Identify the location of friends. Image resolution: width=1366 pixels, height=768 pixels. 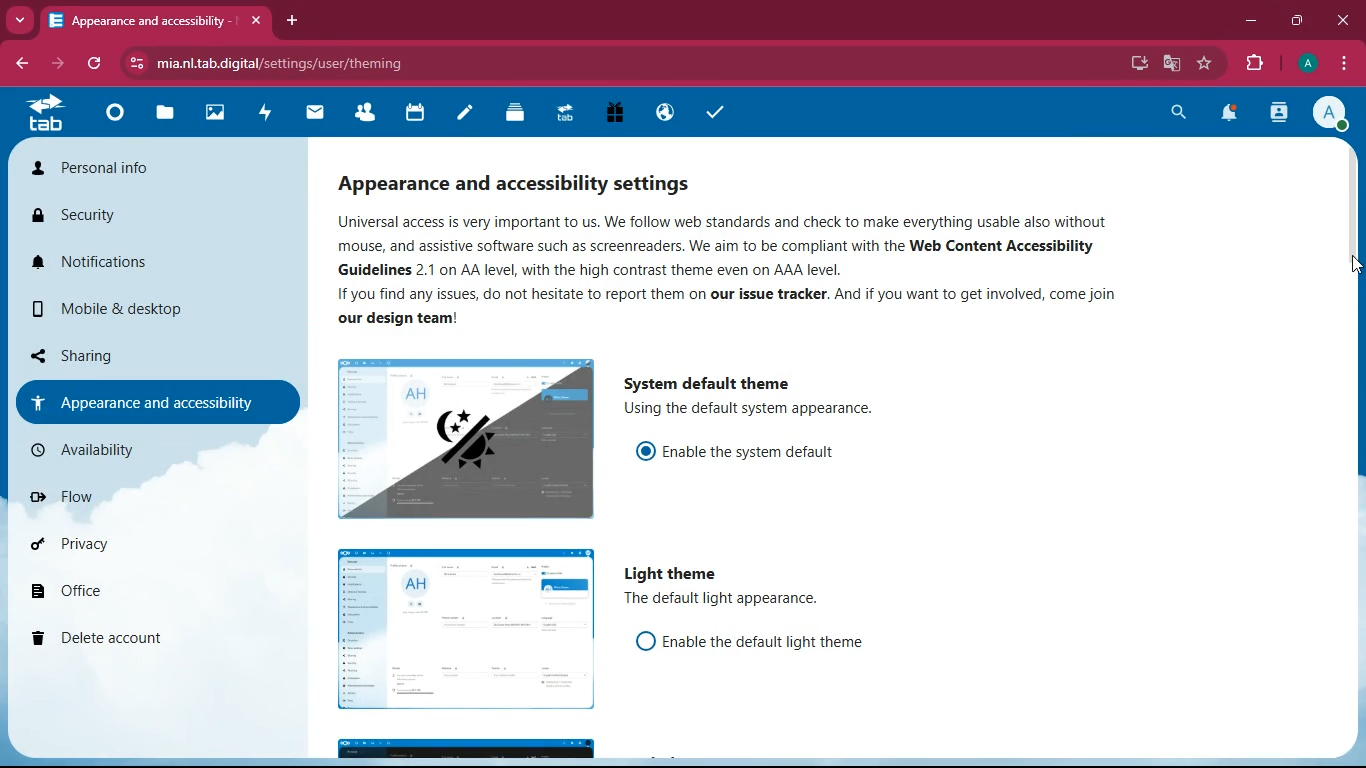
(363, 115).